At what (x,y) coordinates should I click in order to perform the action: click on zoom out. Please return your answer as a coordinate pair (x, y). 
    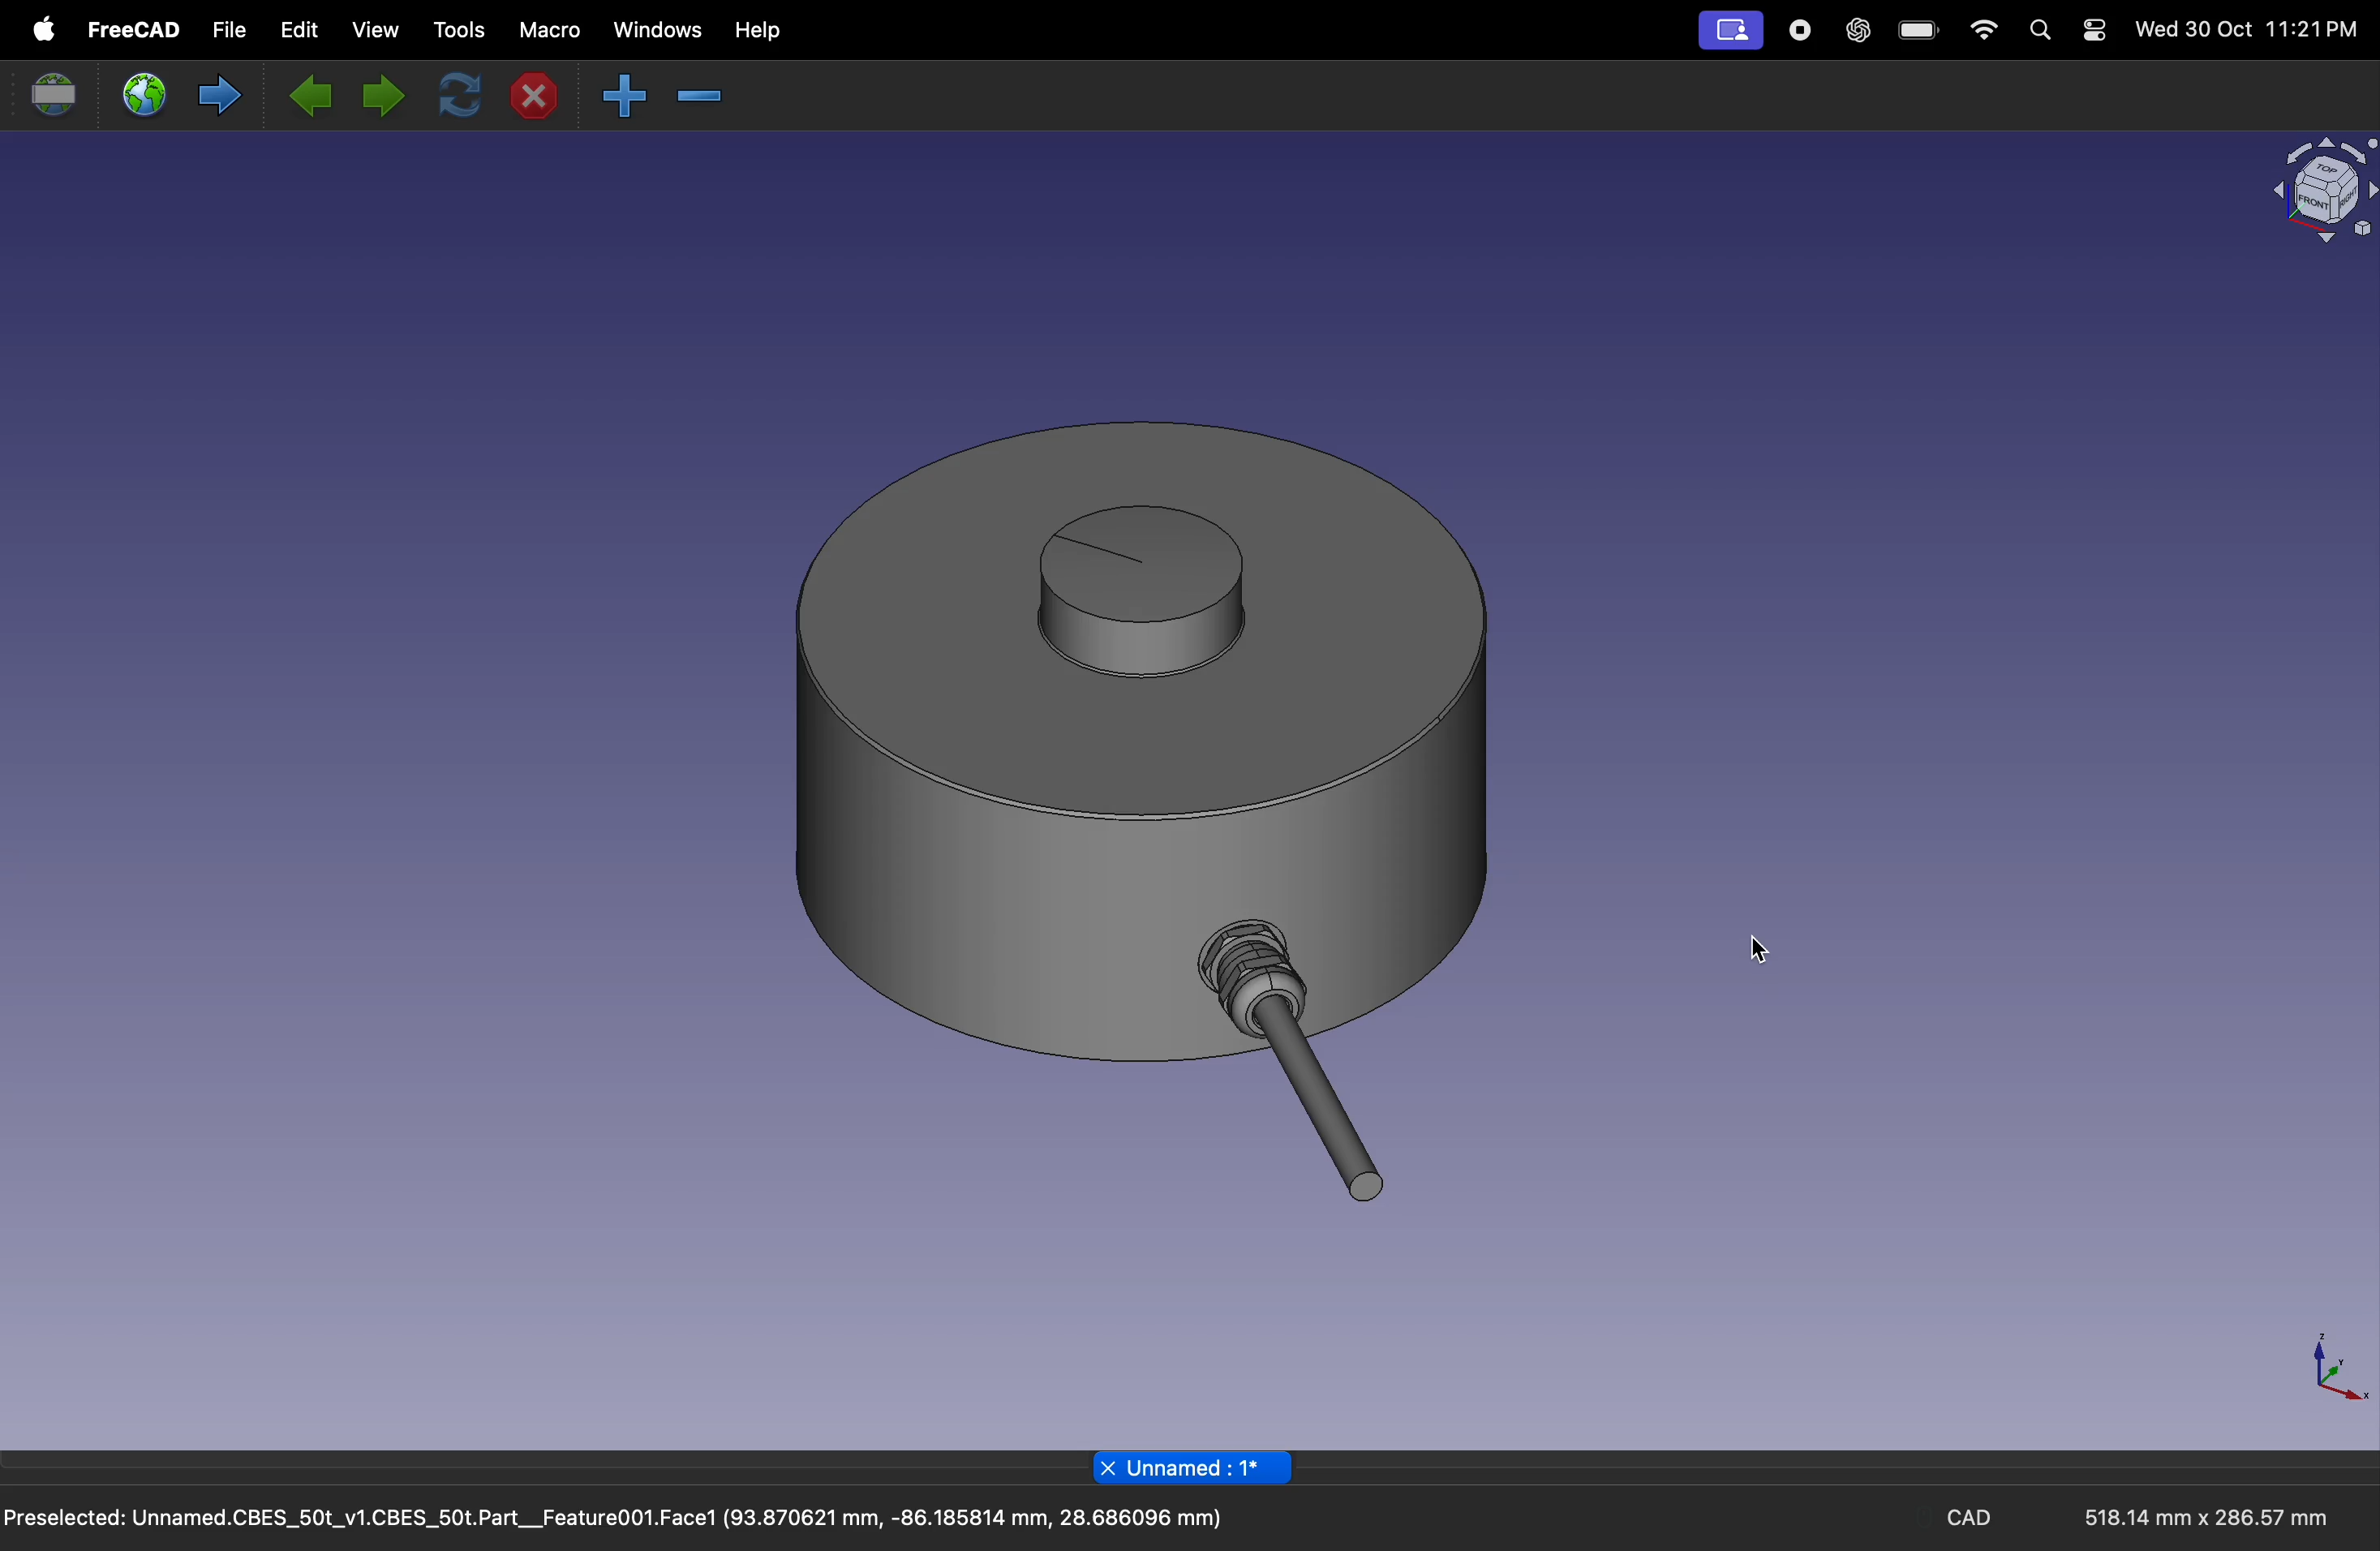
    Looking at the image, I should click on (622, 96).